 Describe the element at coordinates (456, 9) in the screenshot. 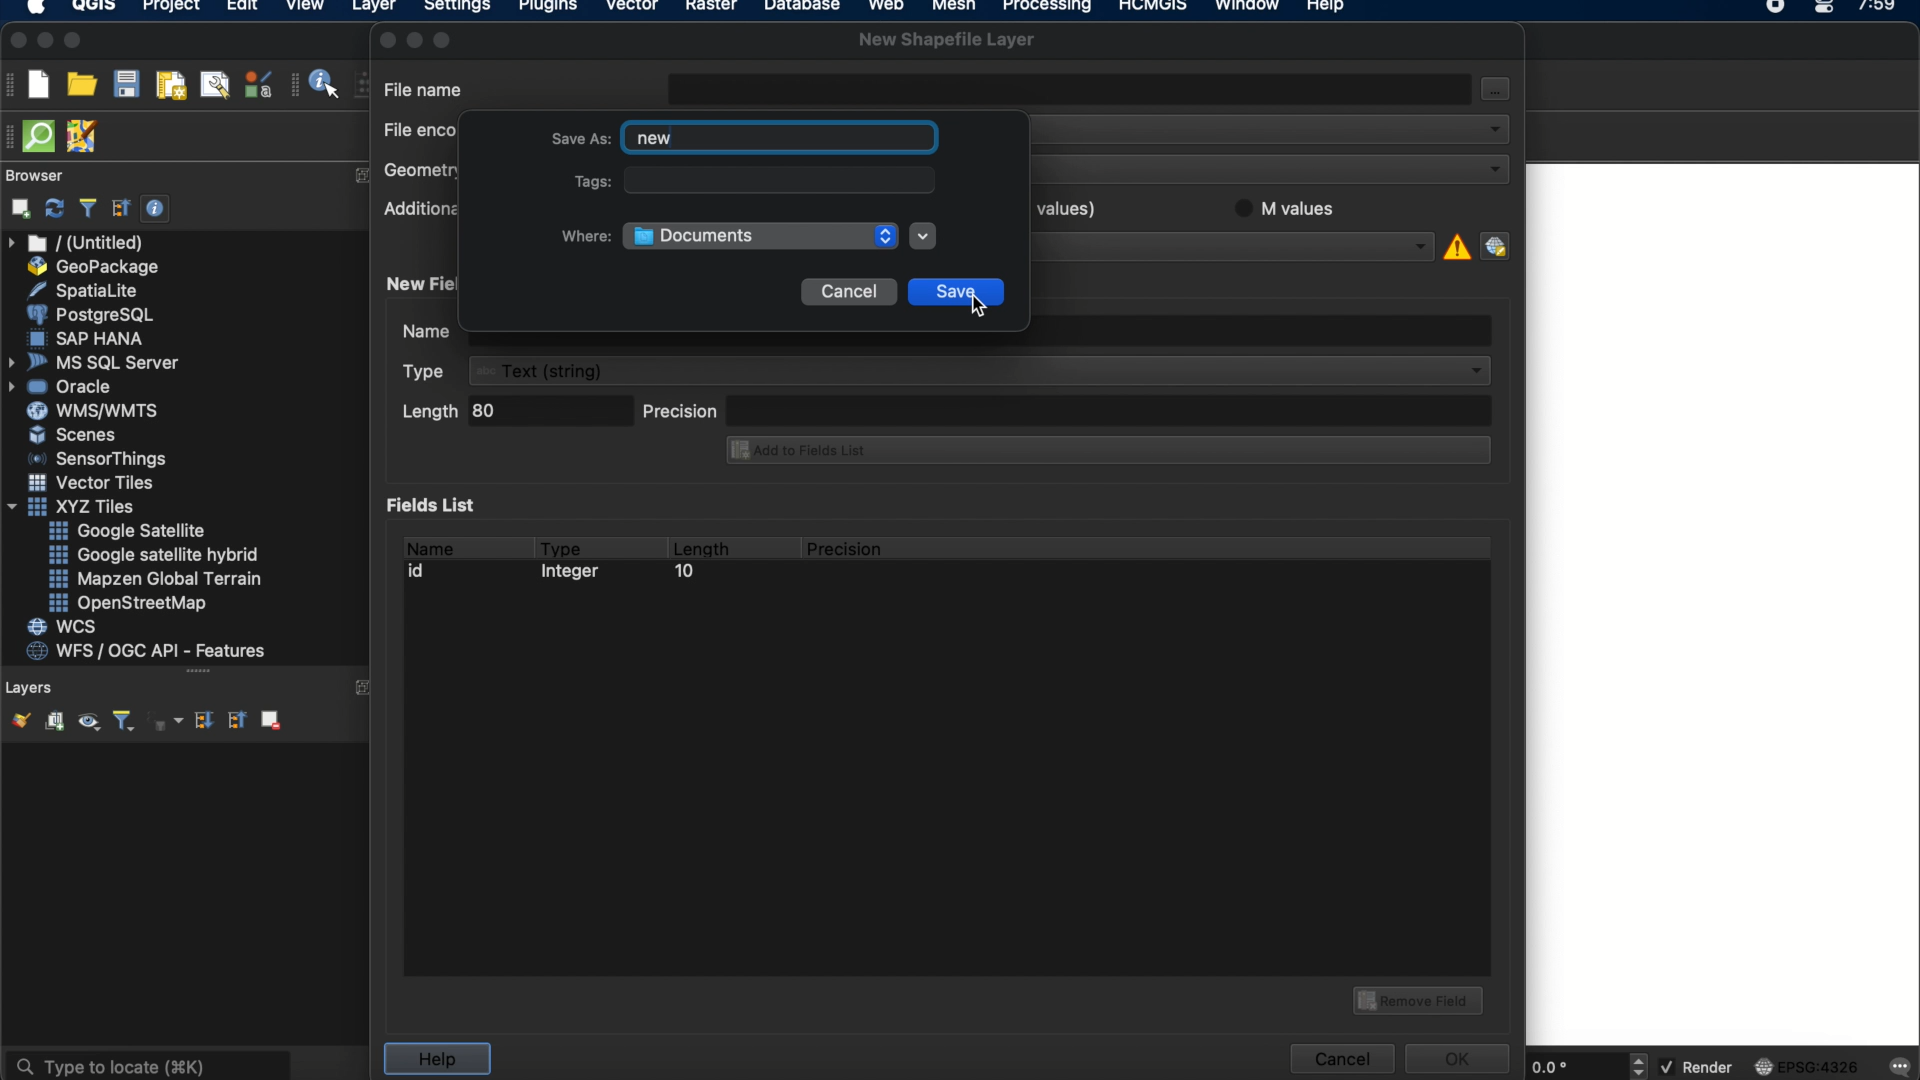

I see `settings` at that location.